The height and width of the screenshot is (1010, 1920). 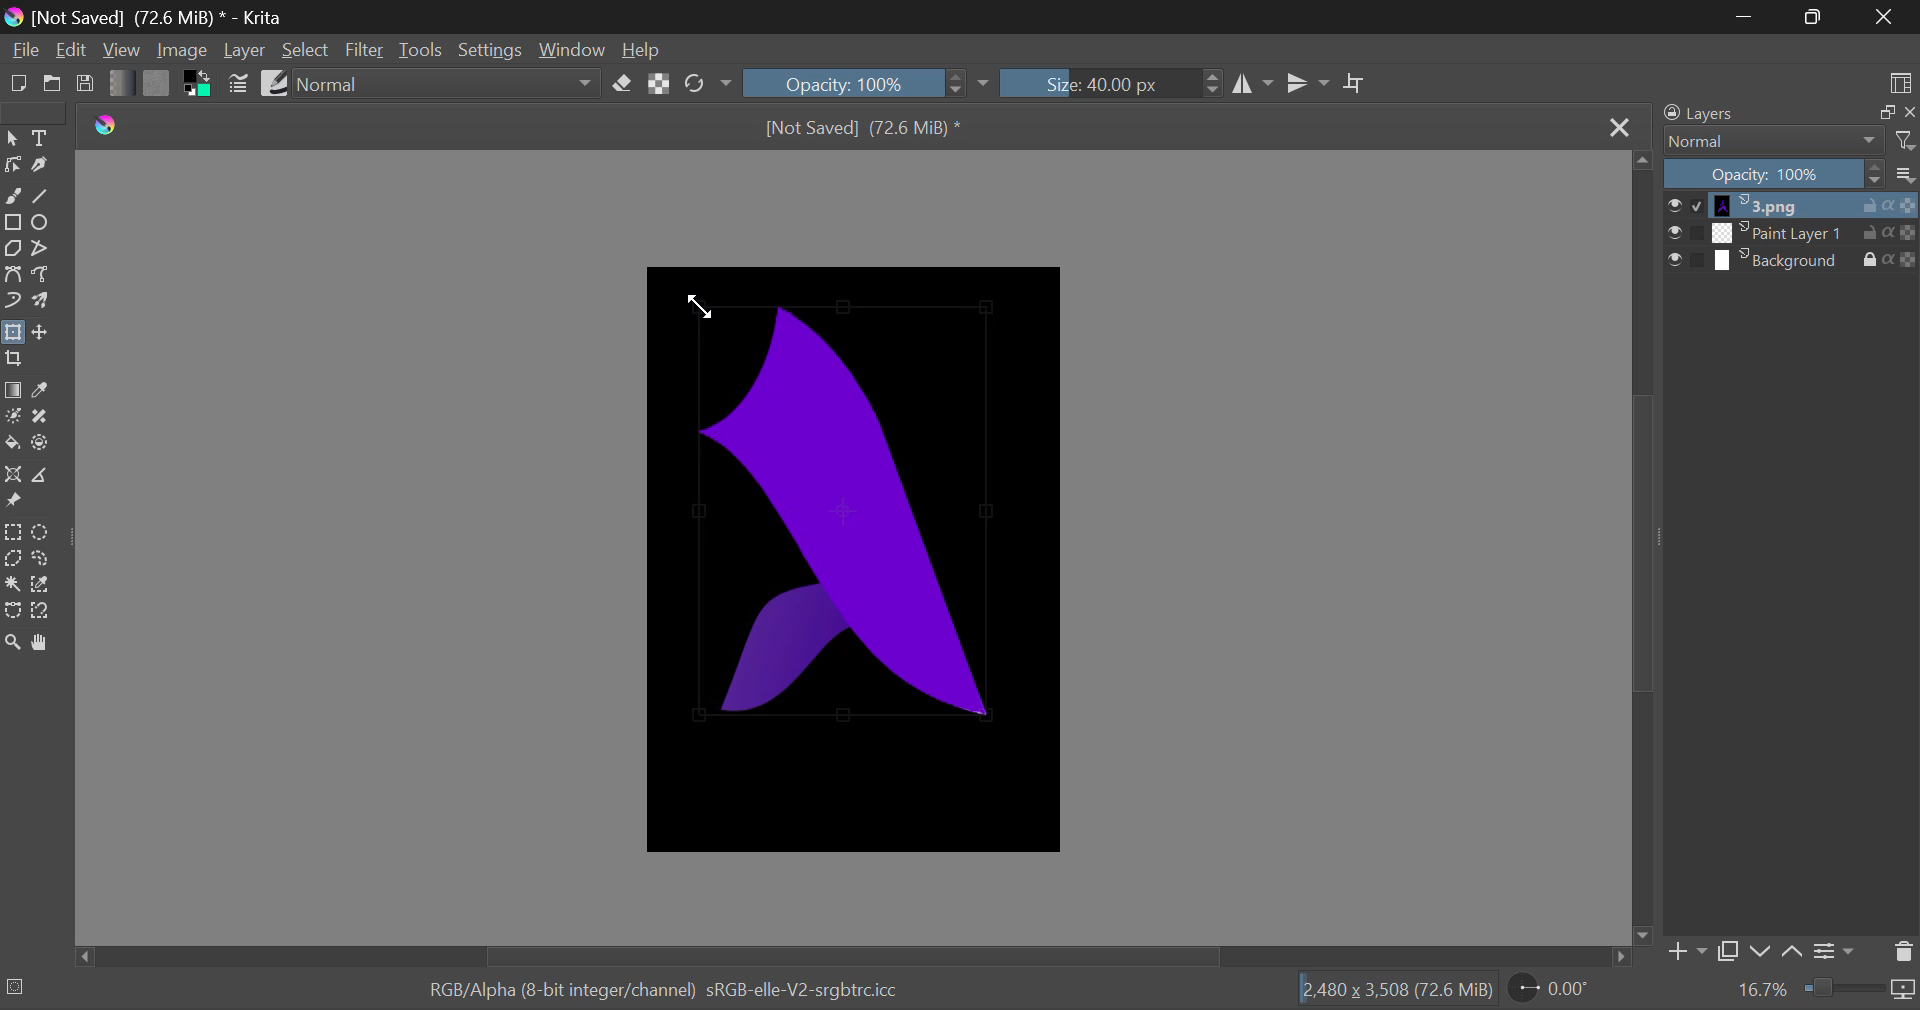 I want to click on Dynamic Brush Tool, so click(x=14, y=302).